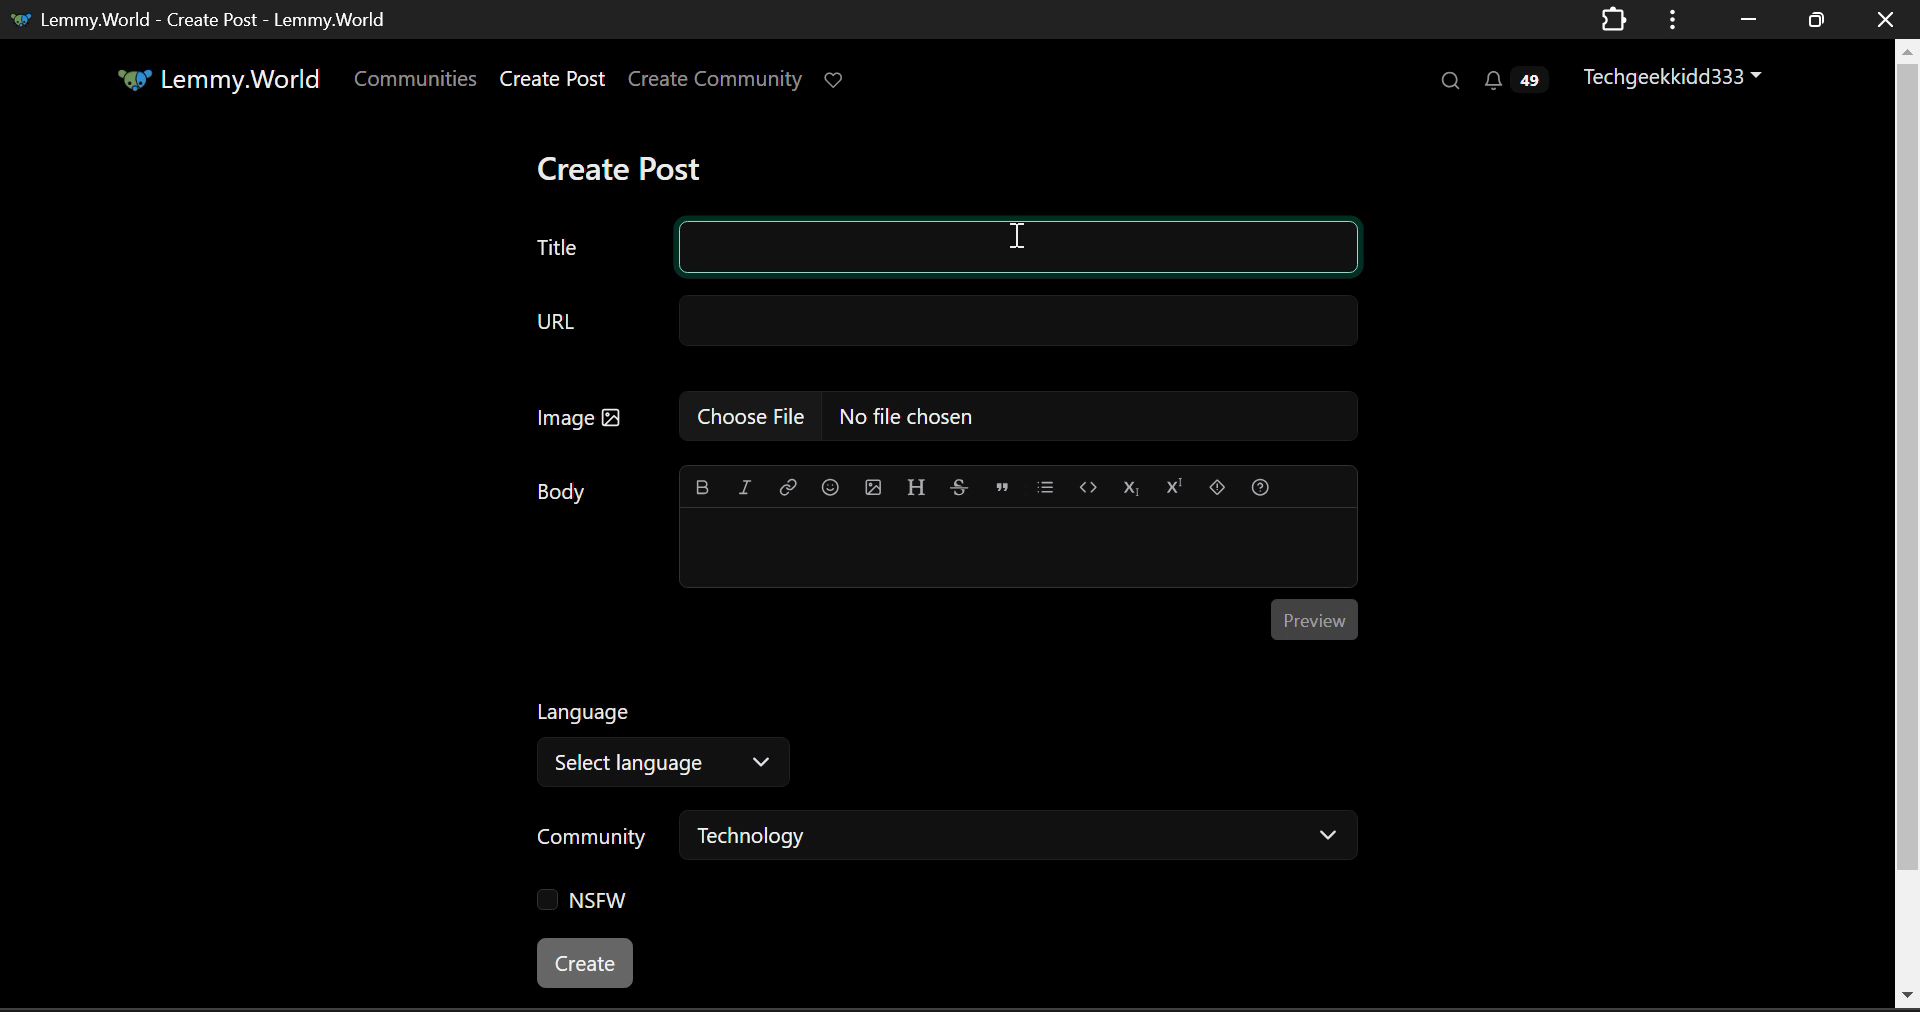 The image size is (1920, 1012). I want to click on Notifications, so click(1520, 77).